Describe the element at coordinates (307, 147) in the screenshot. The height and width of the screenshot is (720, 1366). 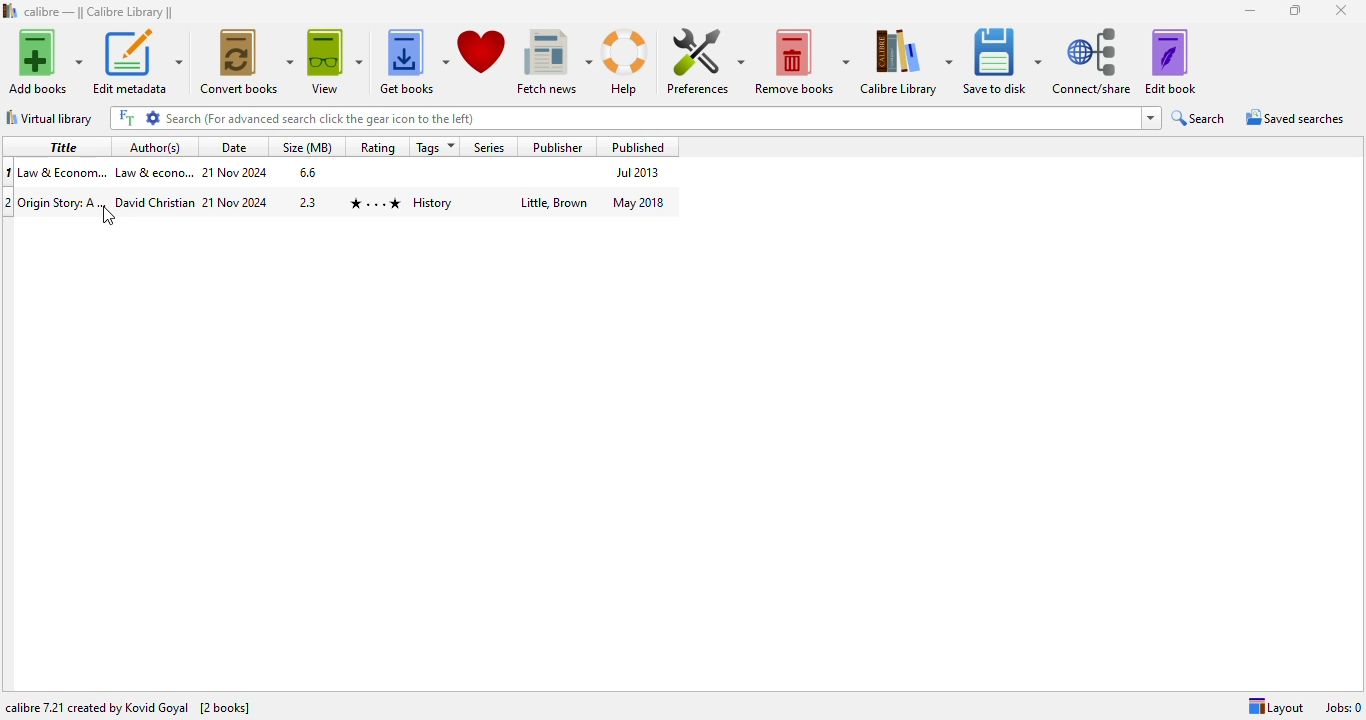
I see `size (MB)` at that location.